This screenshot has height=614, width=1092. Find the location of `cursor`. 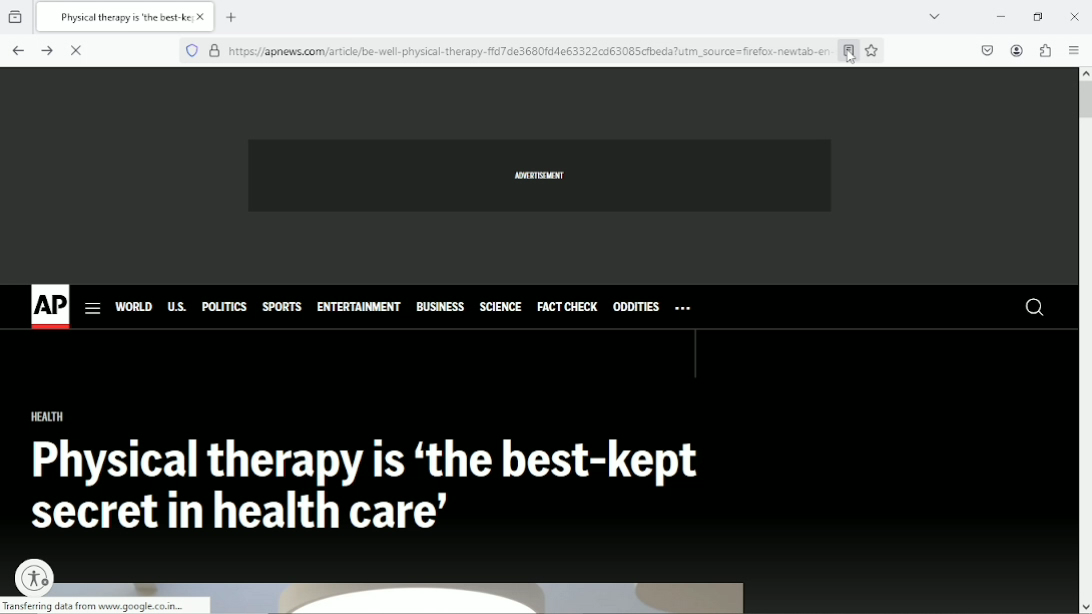

cursor is located at coordinates (852, 54).